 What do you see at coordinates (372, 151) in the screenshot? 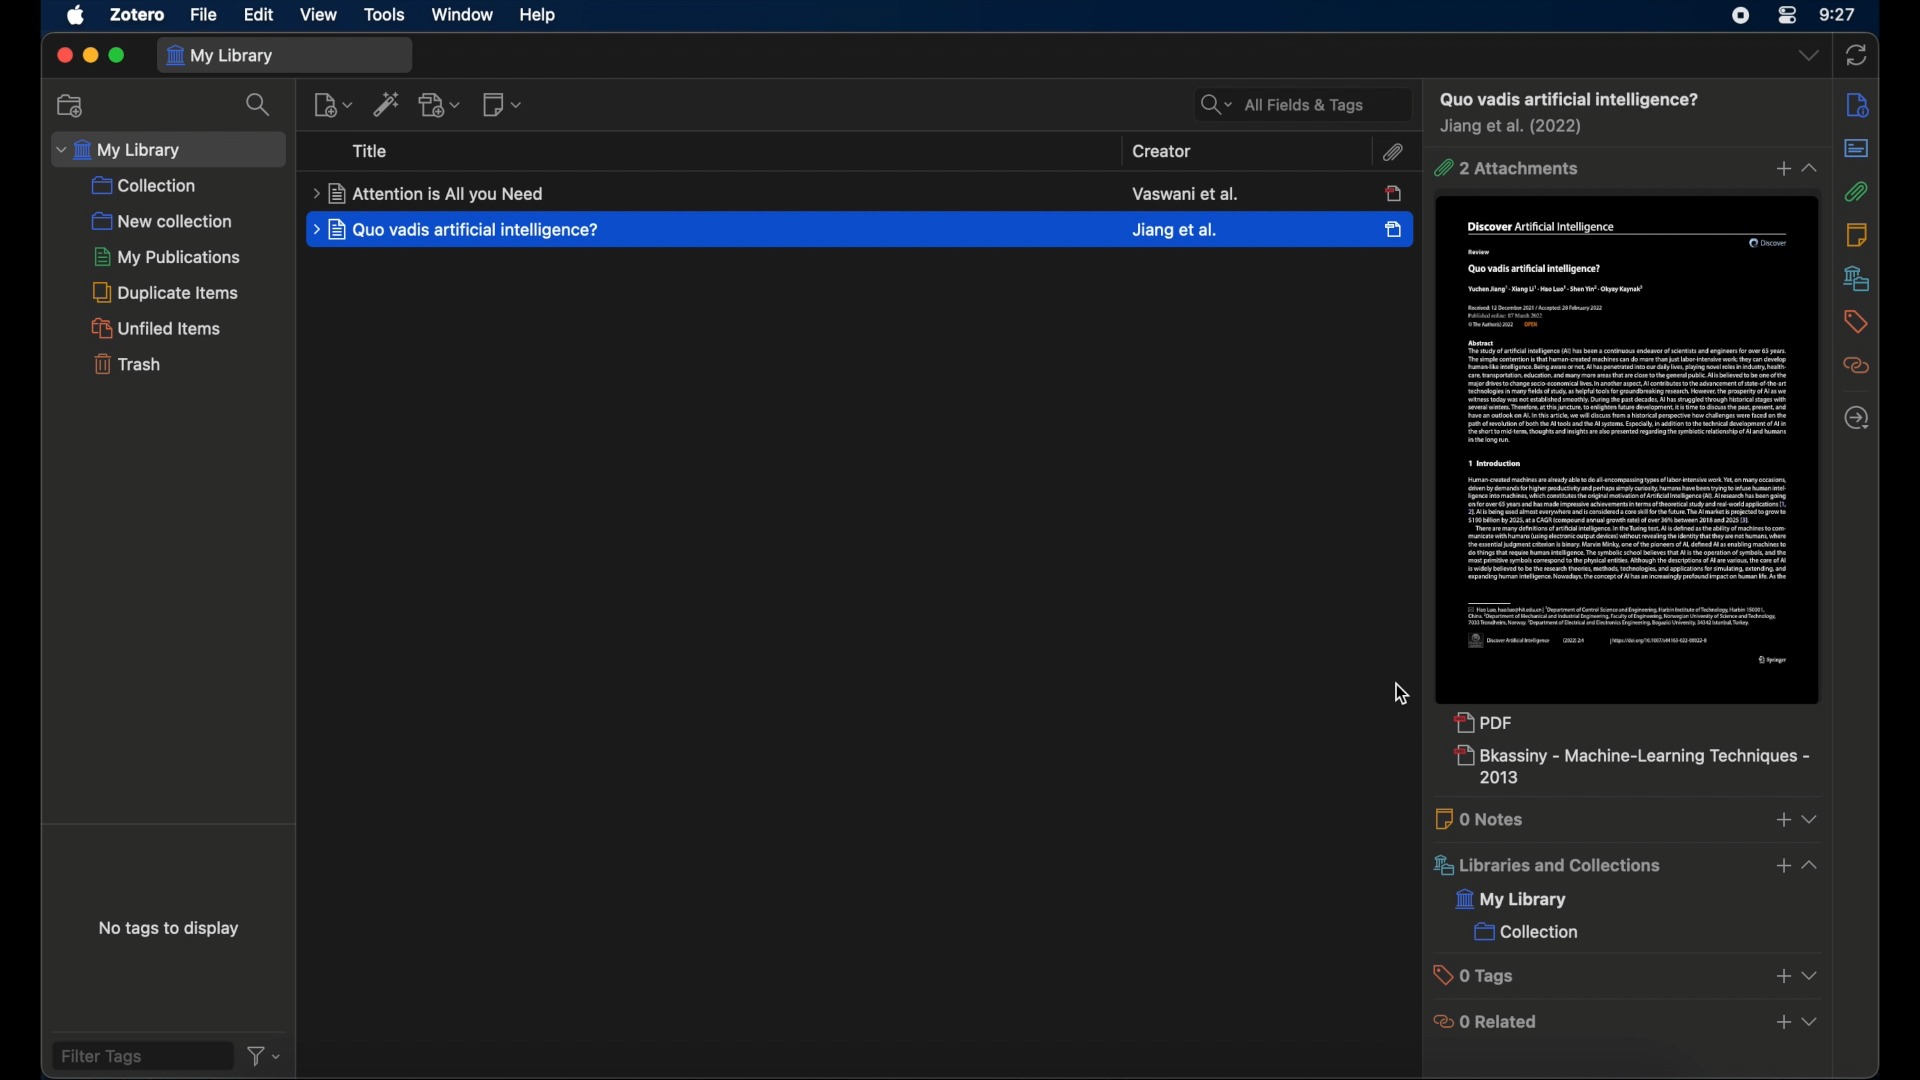
I see `title` at bounding box center [372, 151].